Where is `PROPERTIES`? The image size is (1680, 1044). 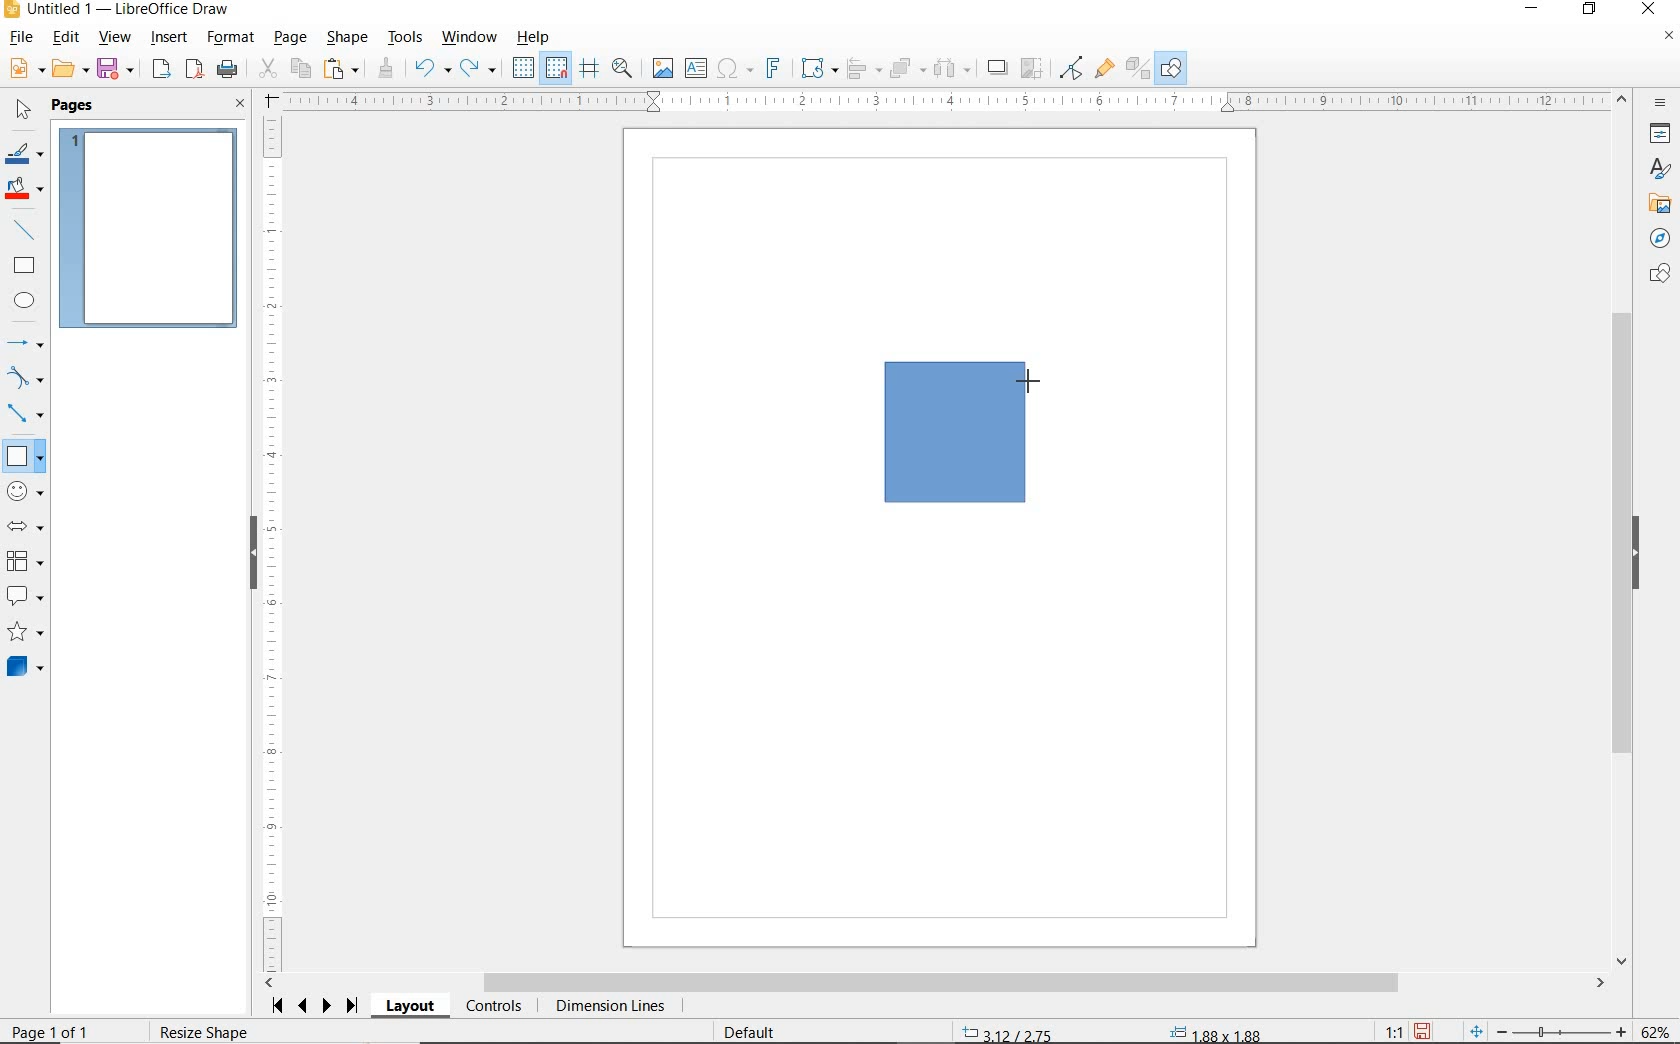
PROPERTIES is located at coordinates (1657, 136).